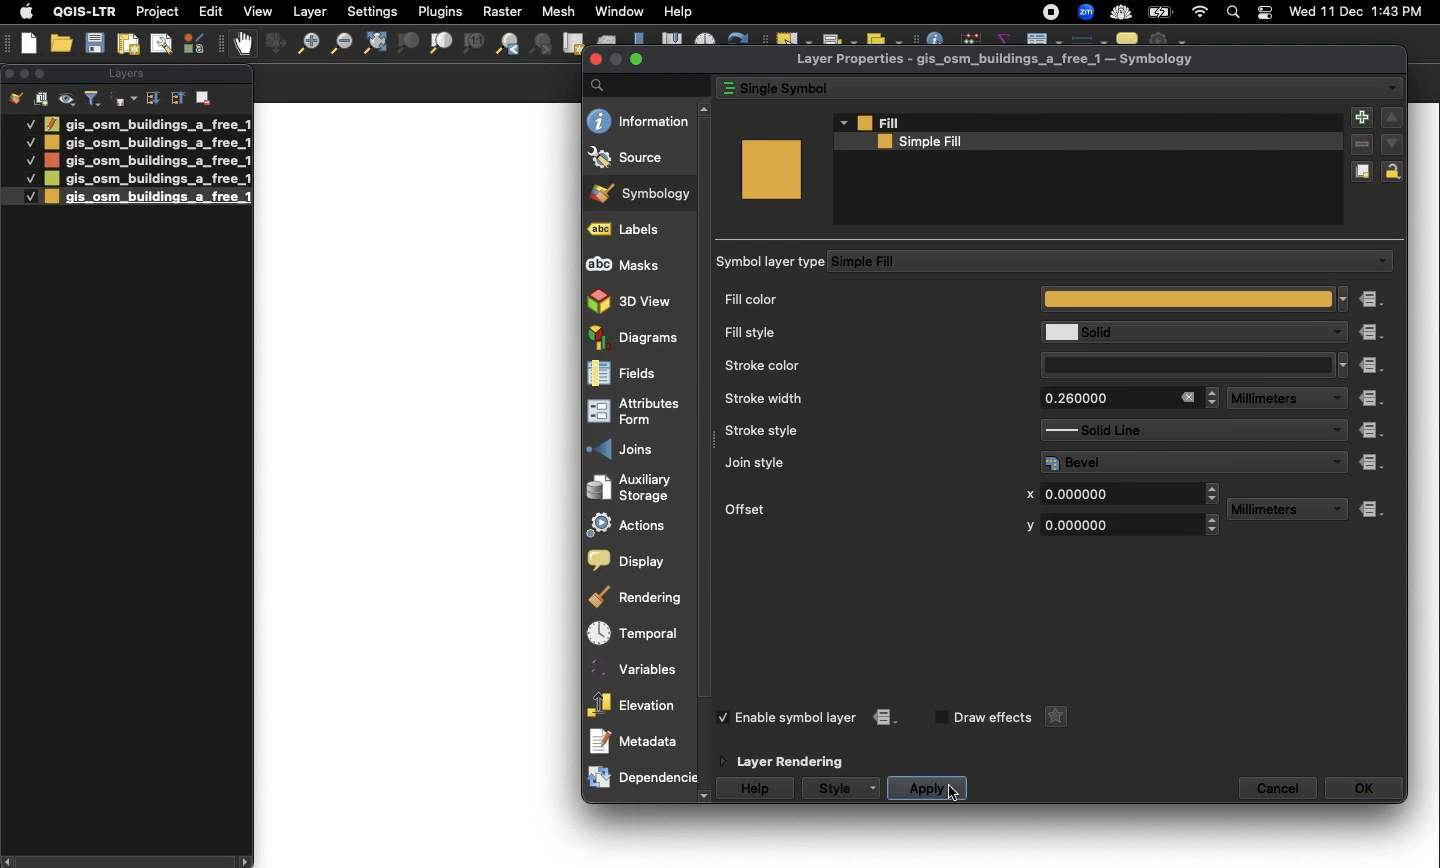 This screenshot has width=1440, height=868. What do you see at coordinates (1175, 430) in the screenshot?
I see `Solid Line` at bounding box center [1175, 430].